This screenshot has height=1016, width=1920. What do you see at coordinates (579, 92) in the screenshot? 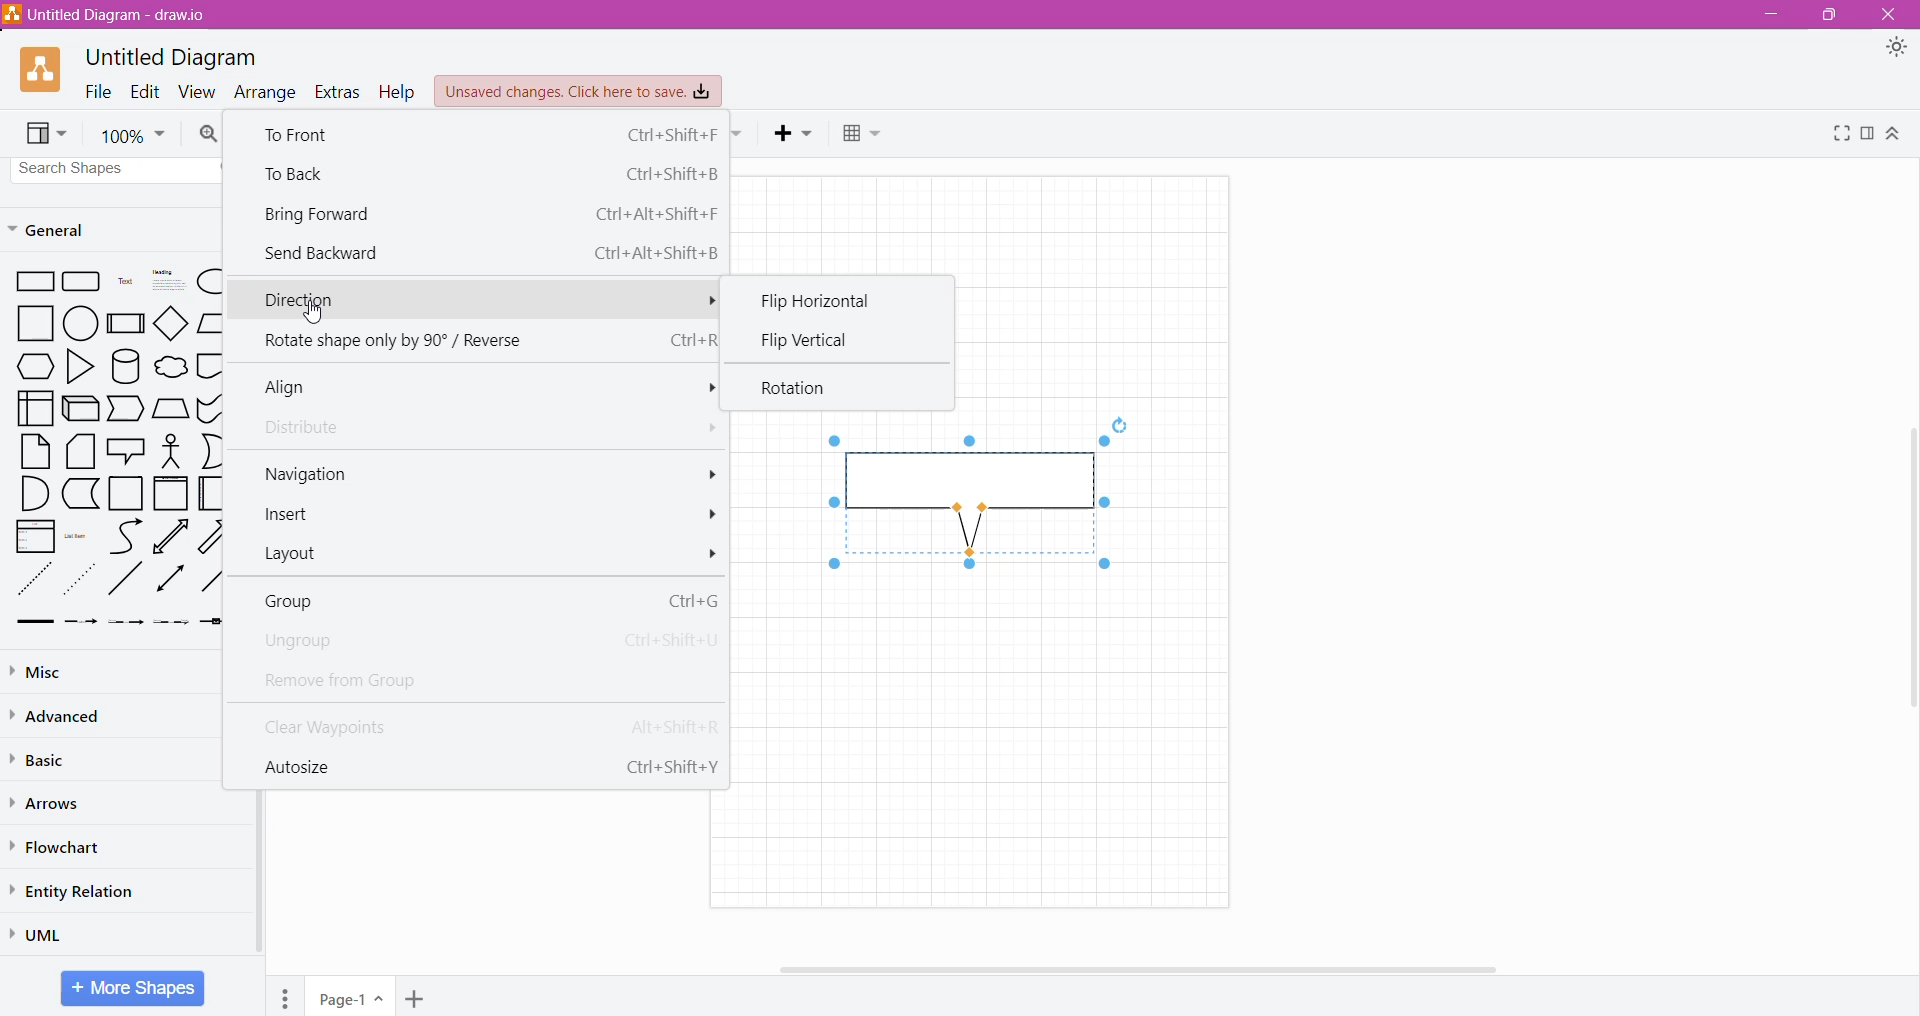
I see `Unsaved Changes. Click here to save` at bounding box center [579, 92].